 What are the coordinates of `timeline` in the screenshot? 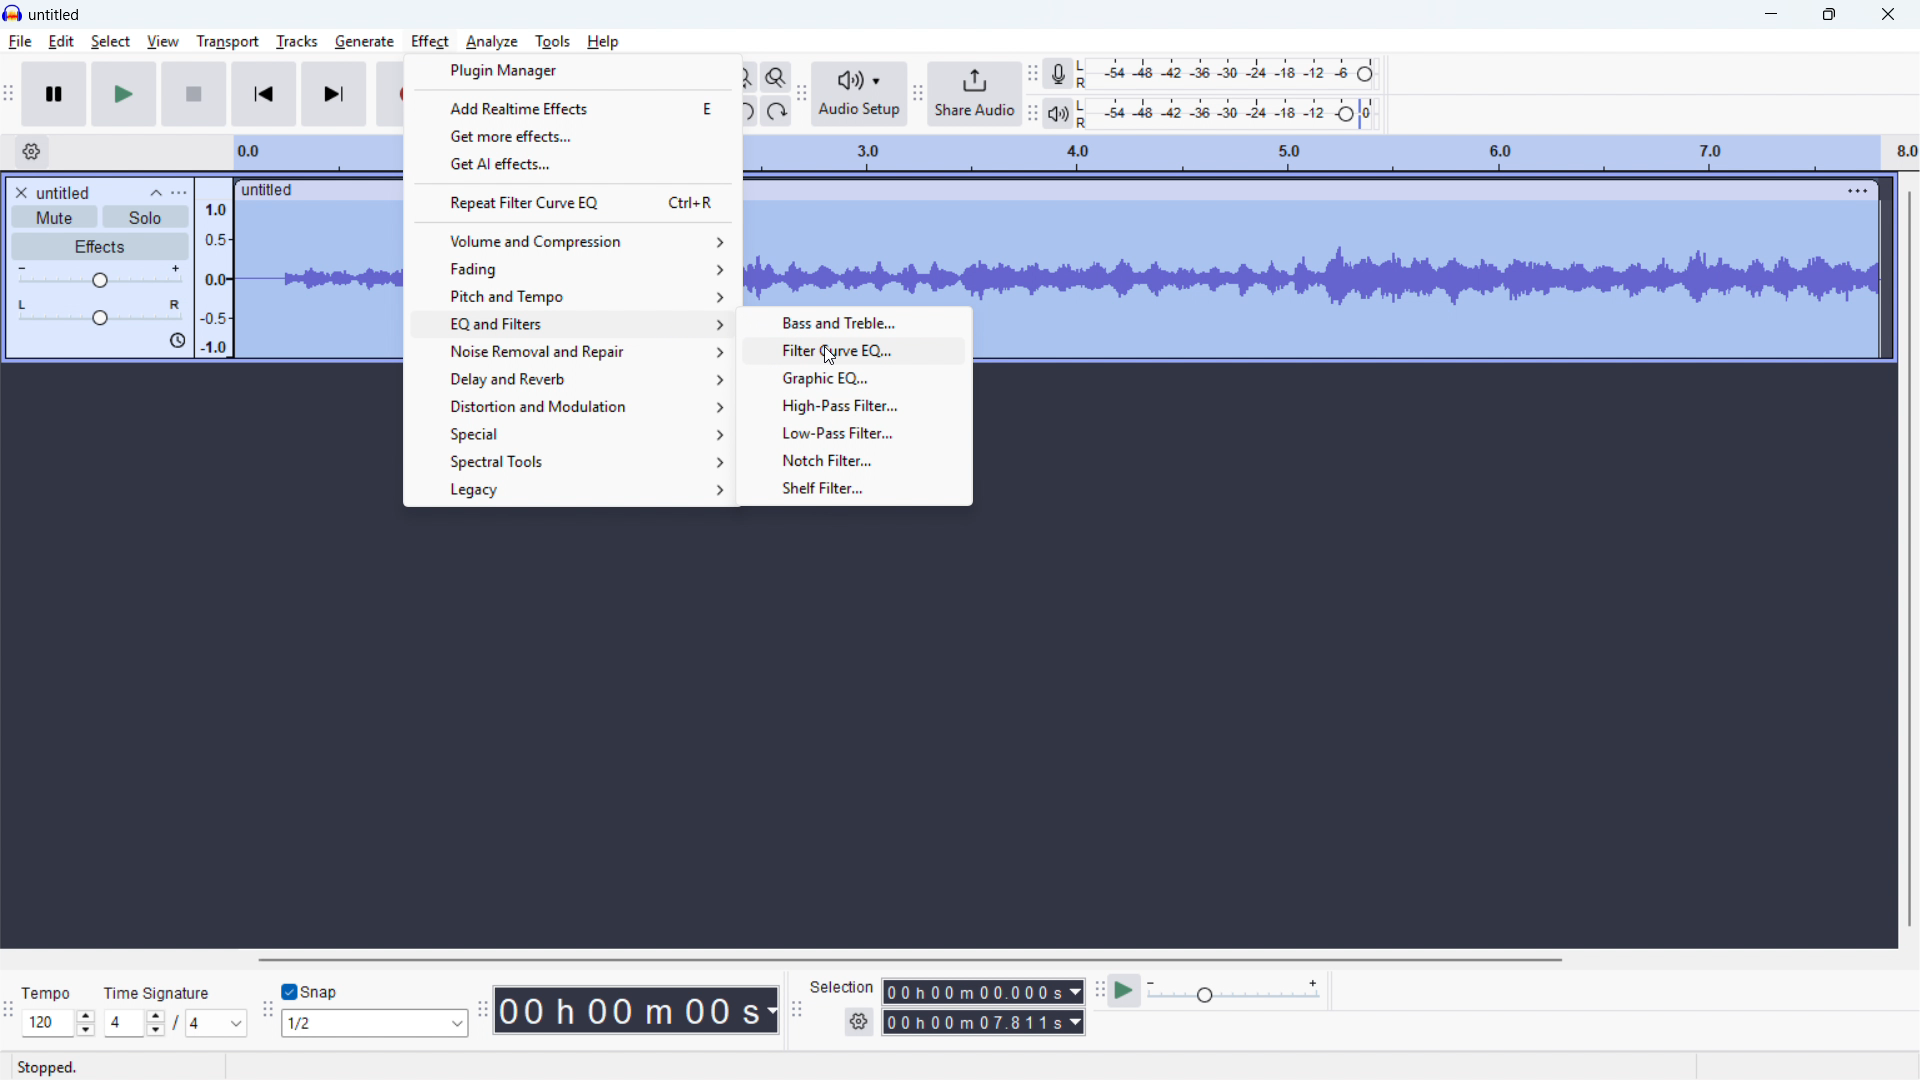 It's located at (1328, 153).